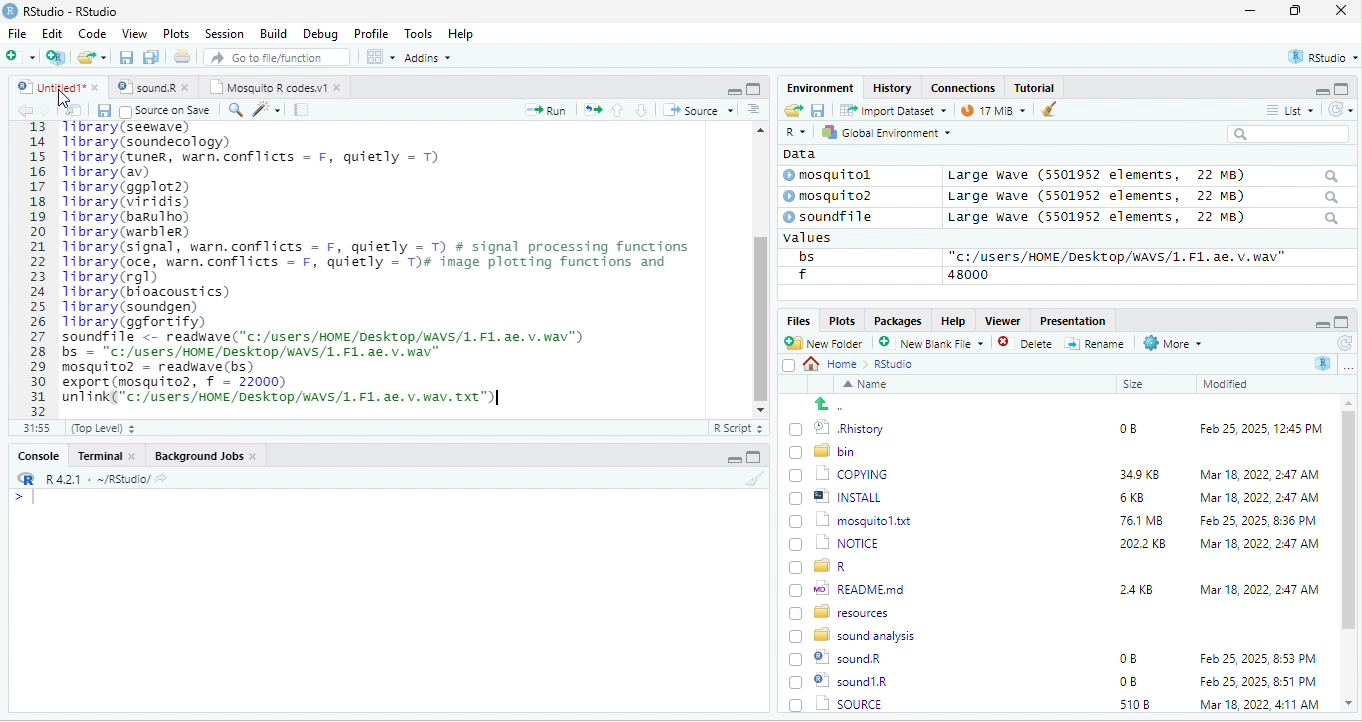 The image size is (1362, 722). Describe the element at coordinates (1259, 588) in the screenshot. I see `Mar 18, 2022, 2:47 AM` at that location.